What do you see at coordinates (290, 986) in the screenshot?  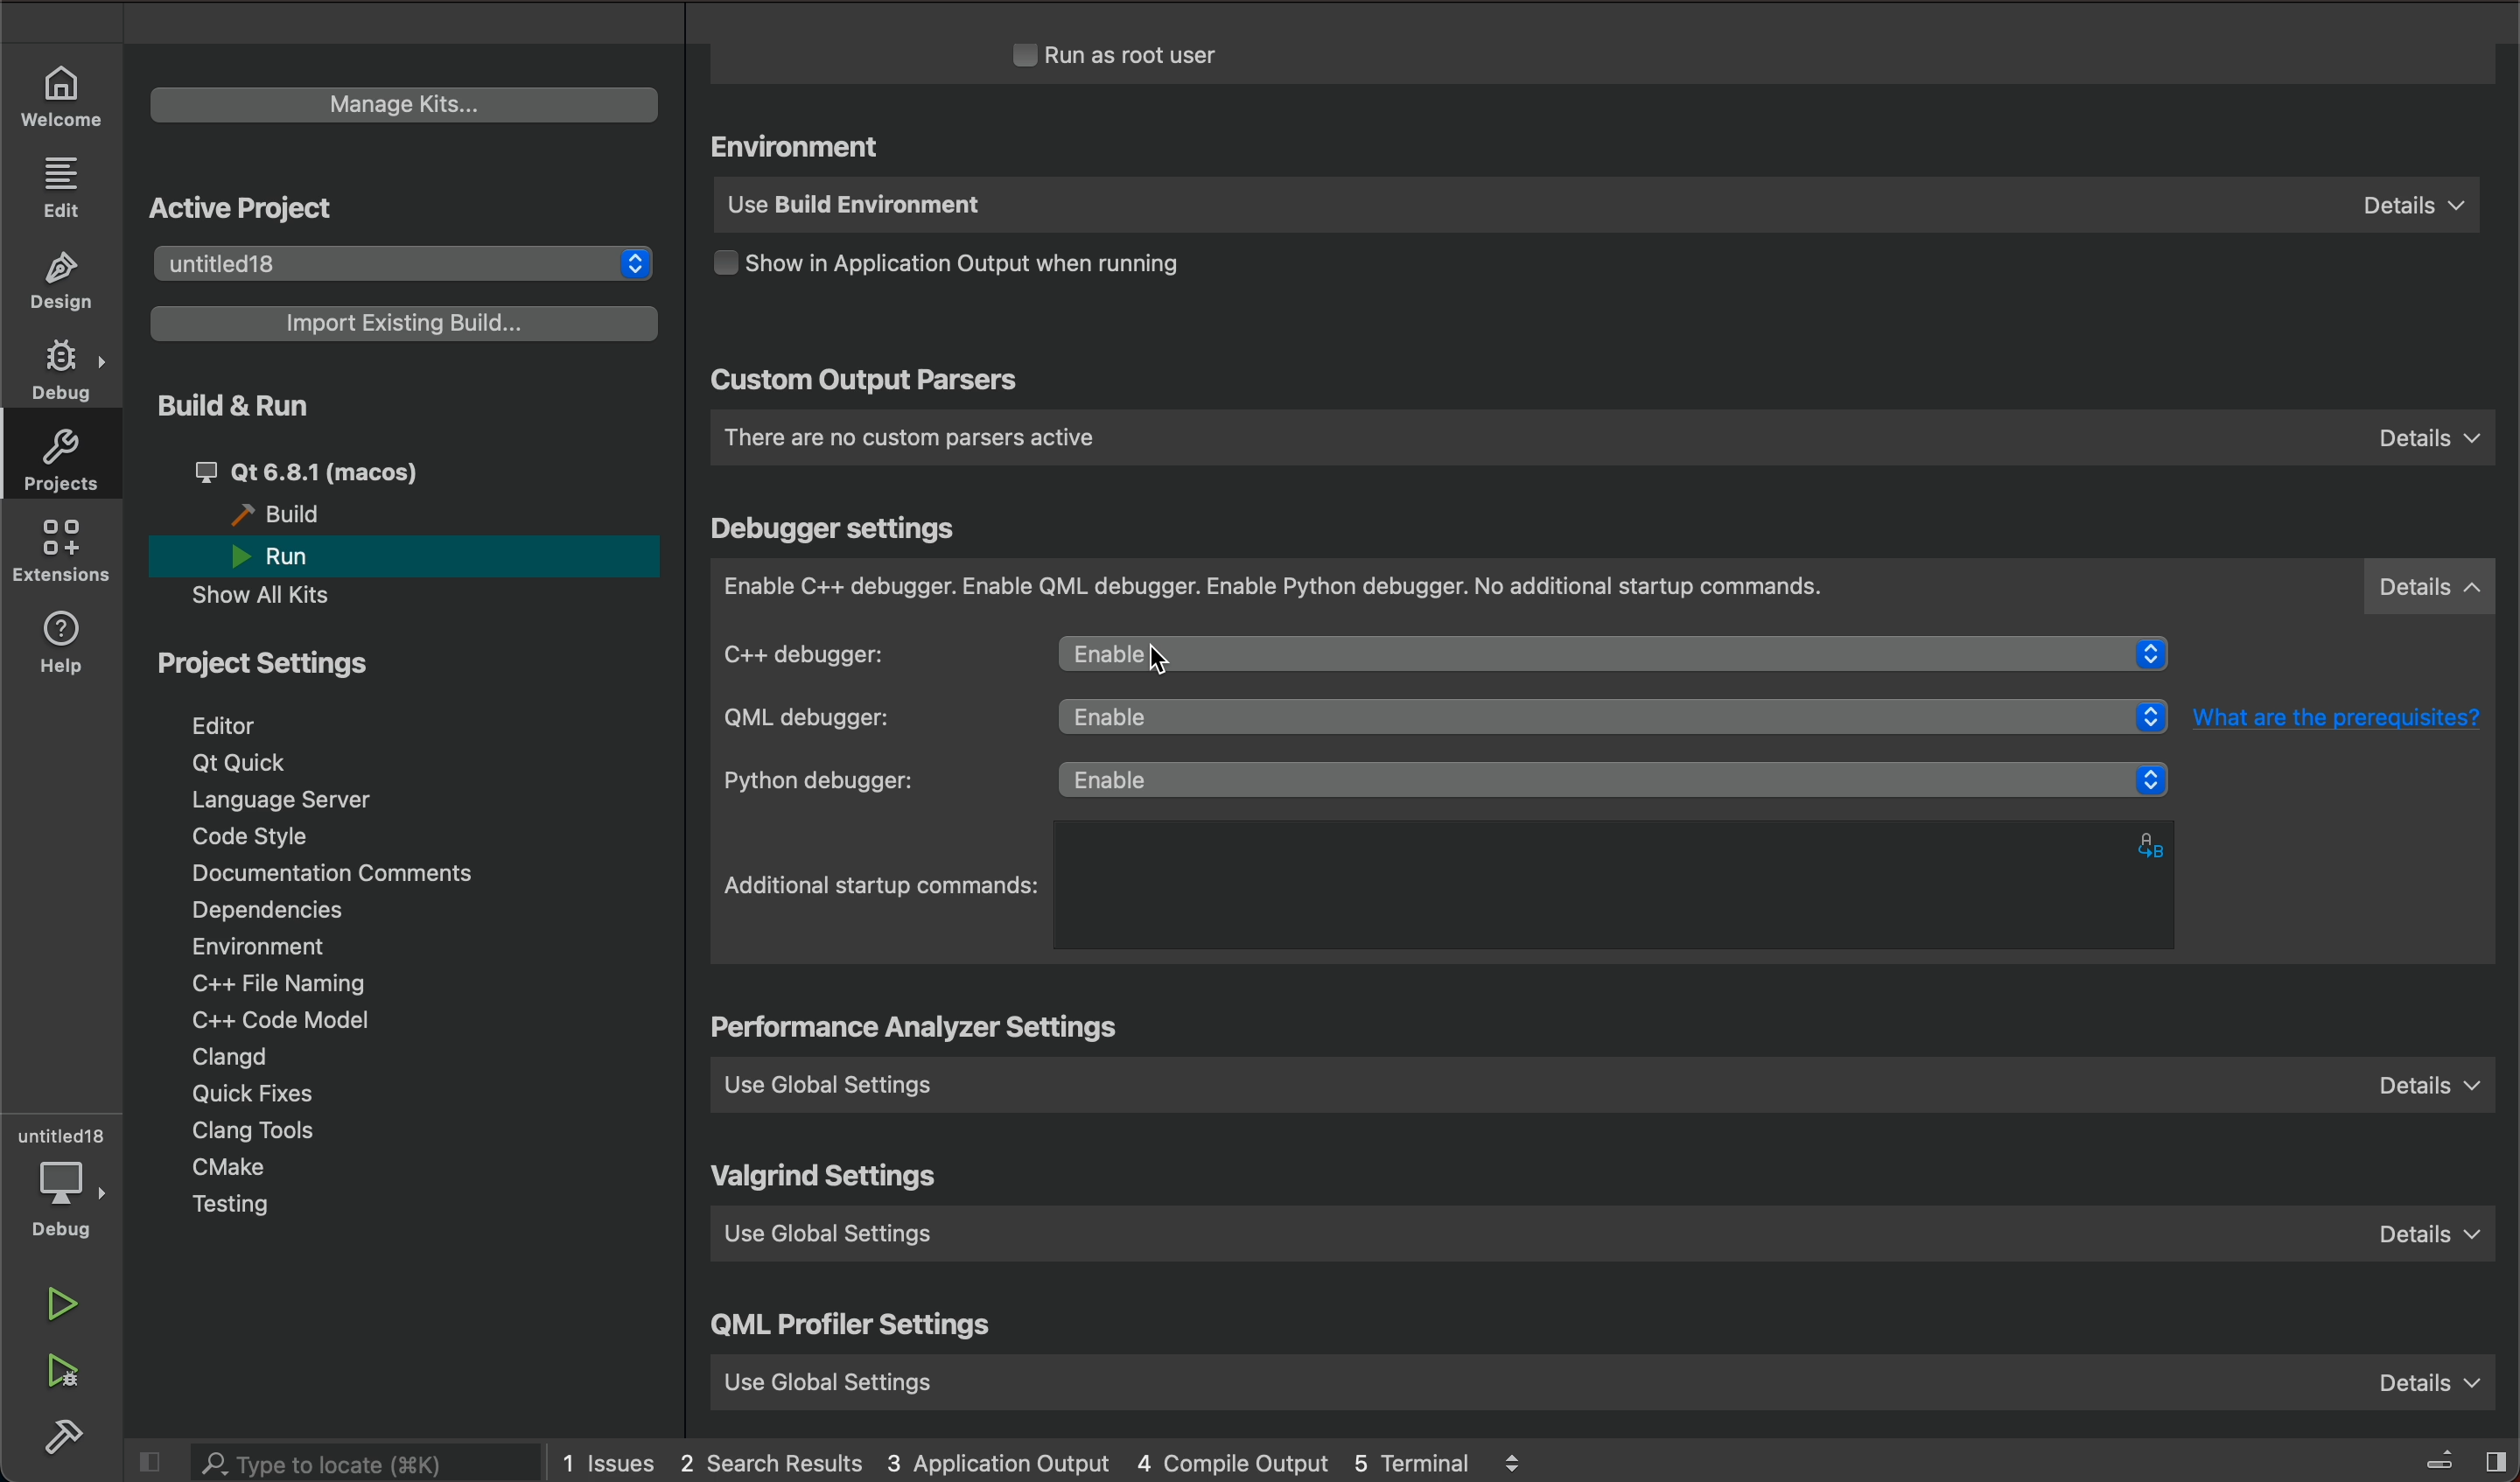 I see `file naming` at bounding box center [290, 986].